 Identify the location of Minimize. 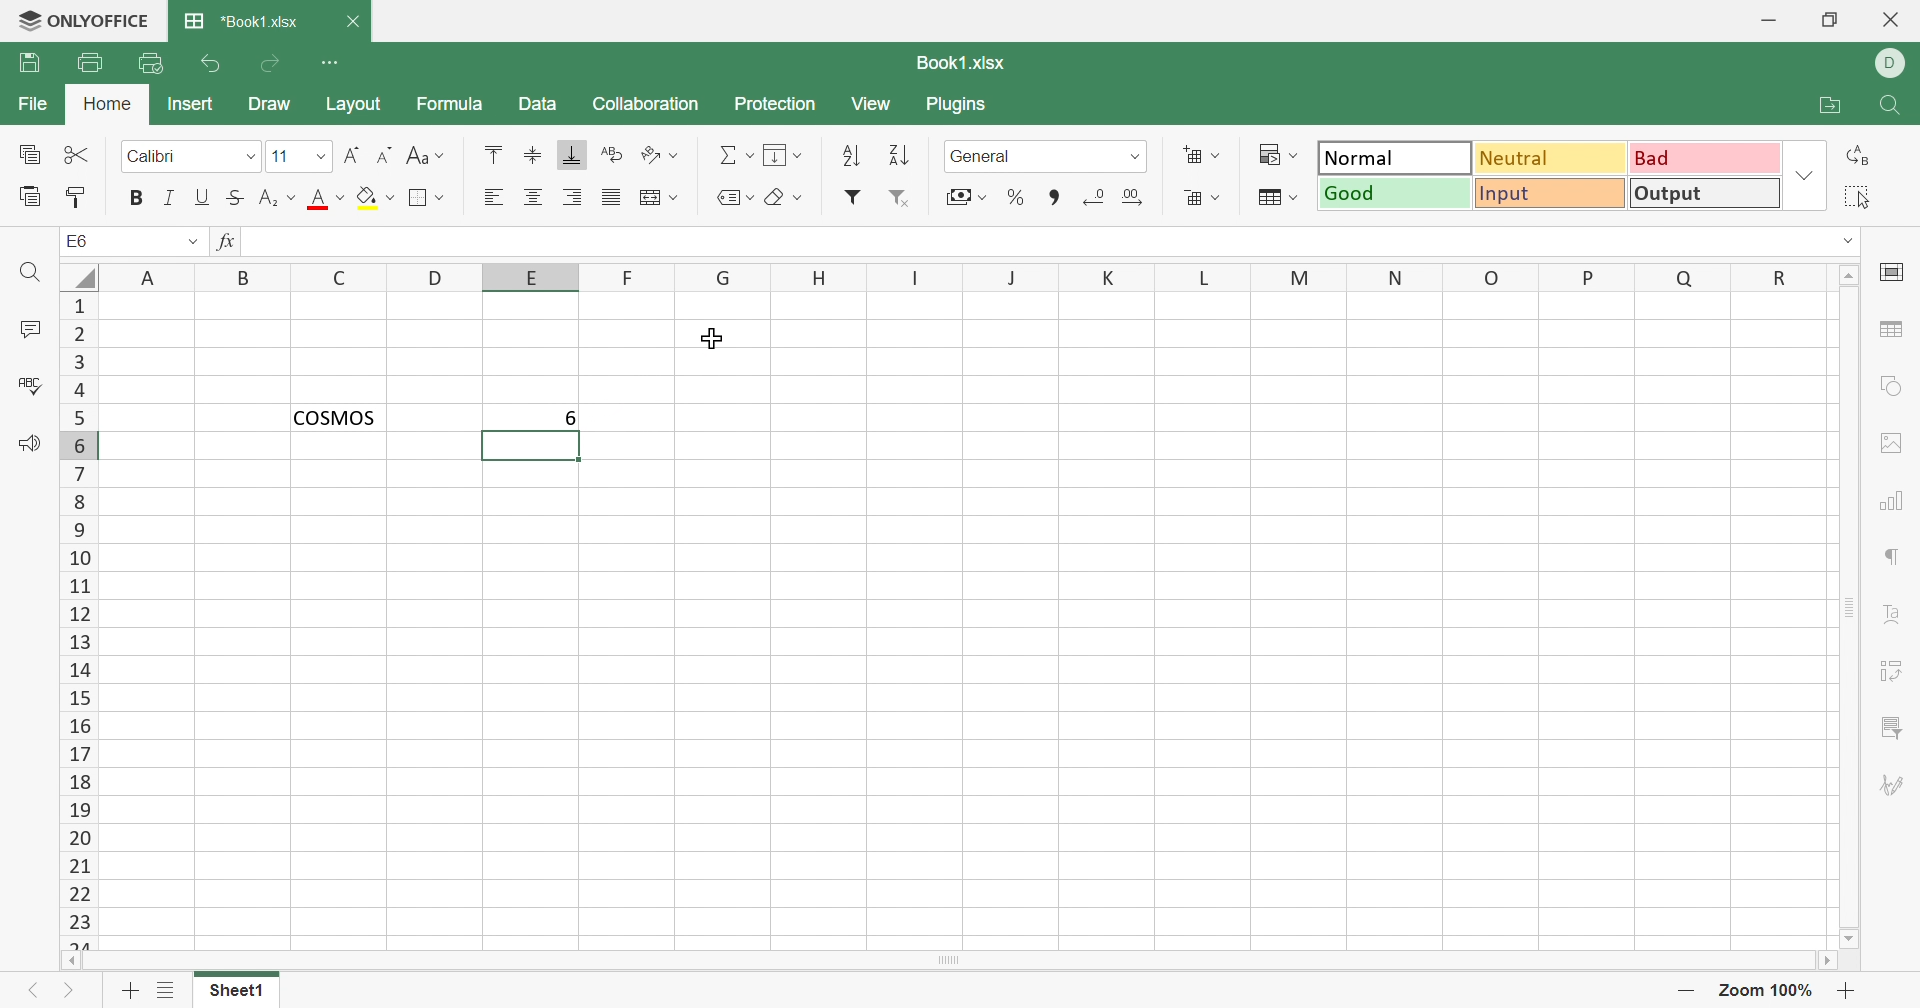
(1768, 21).